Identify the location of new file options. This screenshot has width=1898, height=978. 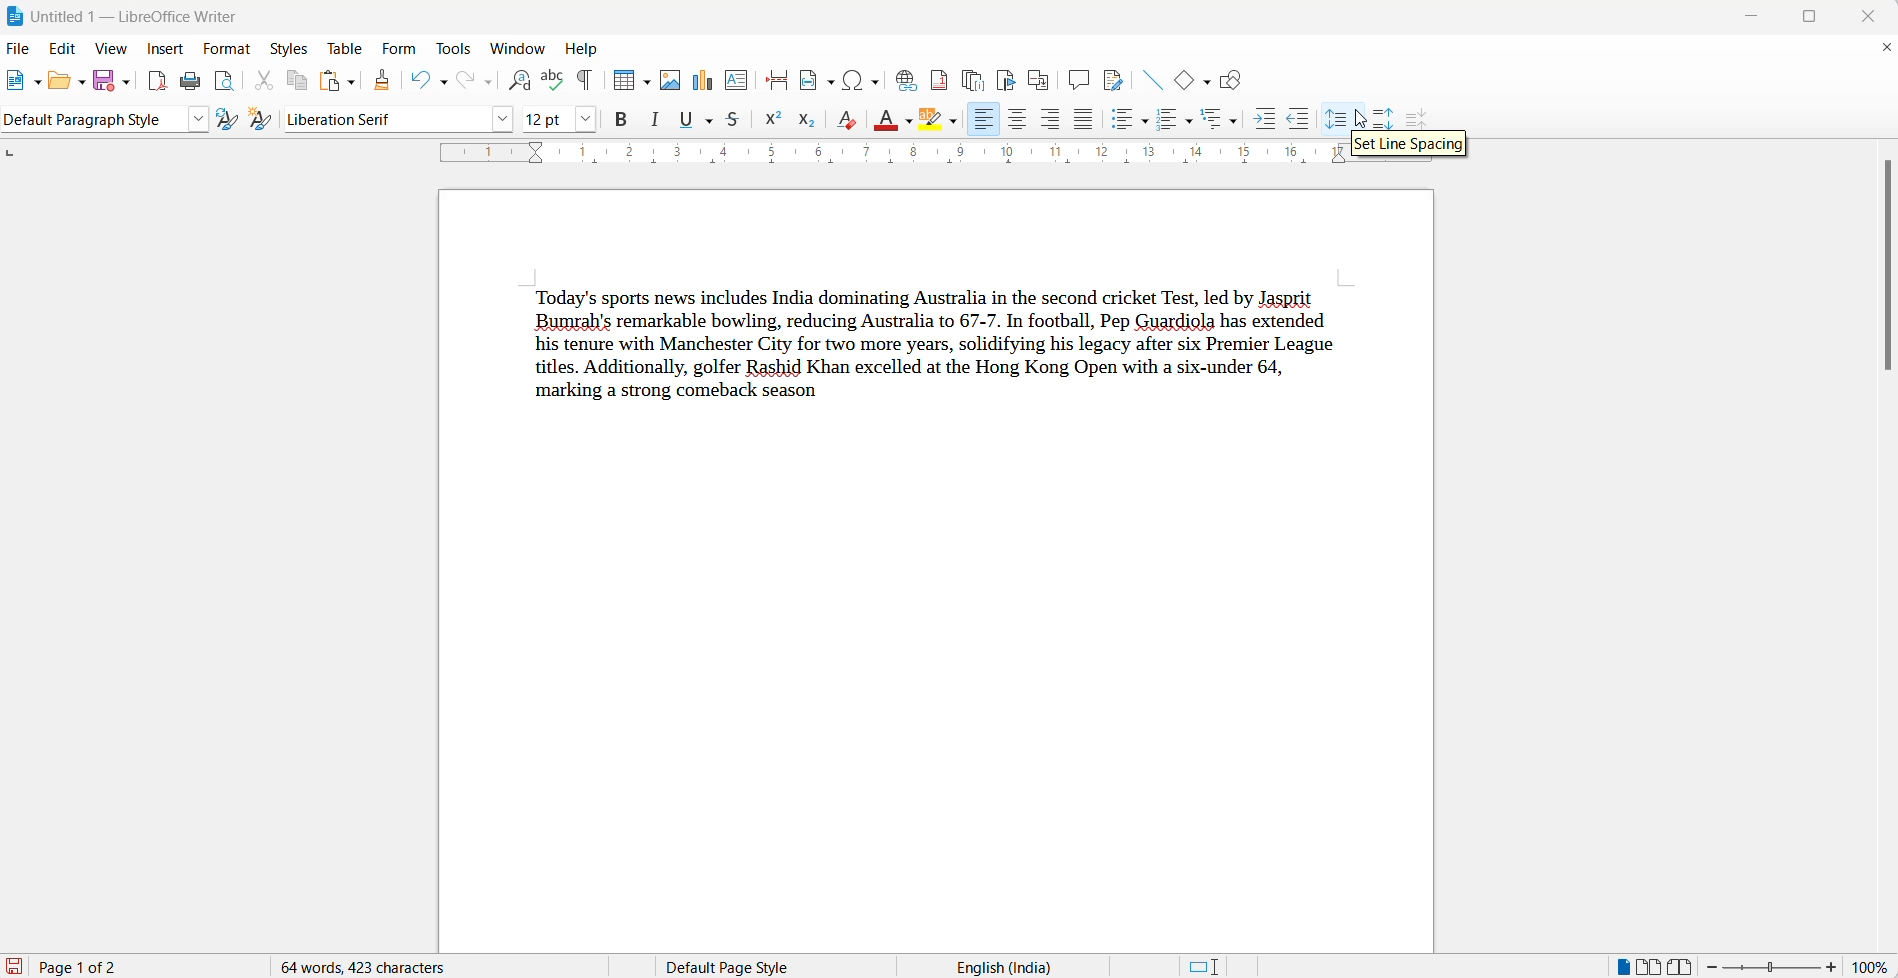
(39, 84).